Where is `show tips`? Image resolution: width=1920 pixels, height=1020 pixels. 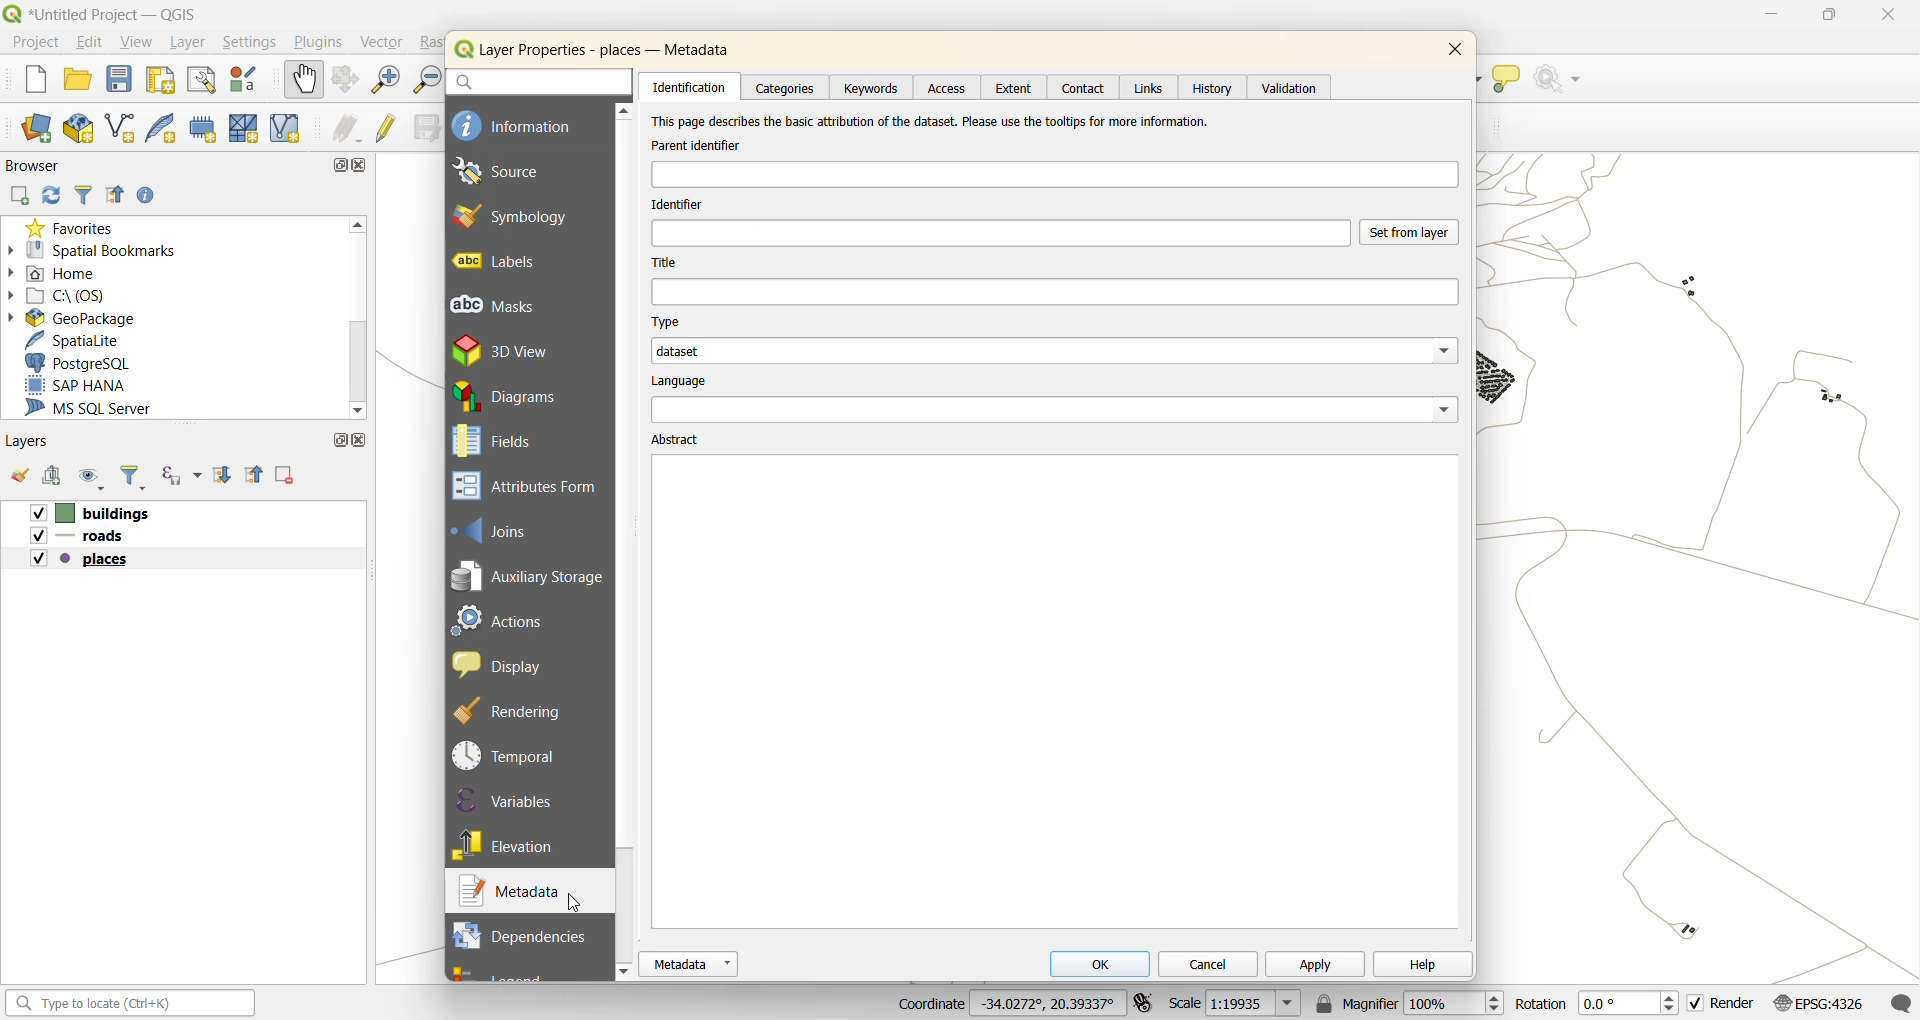
show tips is located at coordinates (1507, 81).